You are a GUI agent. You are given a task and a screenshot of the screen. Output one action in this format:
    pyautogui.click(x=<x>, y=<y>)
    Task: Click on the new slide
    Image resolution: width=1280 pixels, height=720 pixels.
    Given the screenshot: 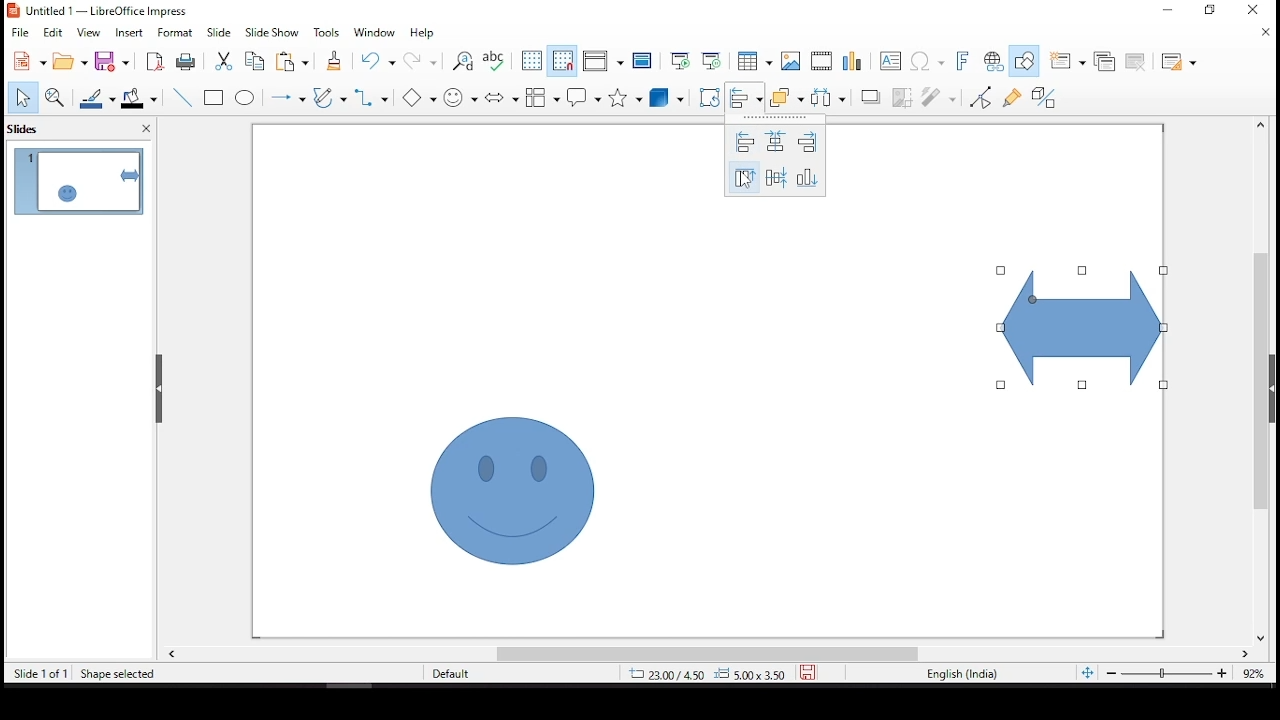 What is the action you would take?
    pyautogui.click(x=1065, y=61)
    